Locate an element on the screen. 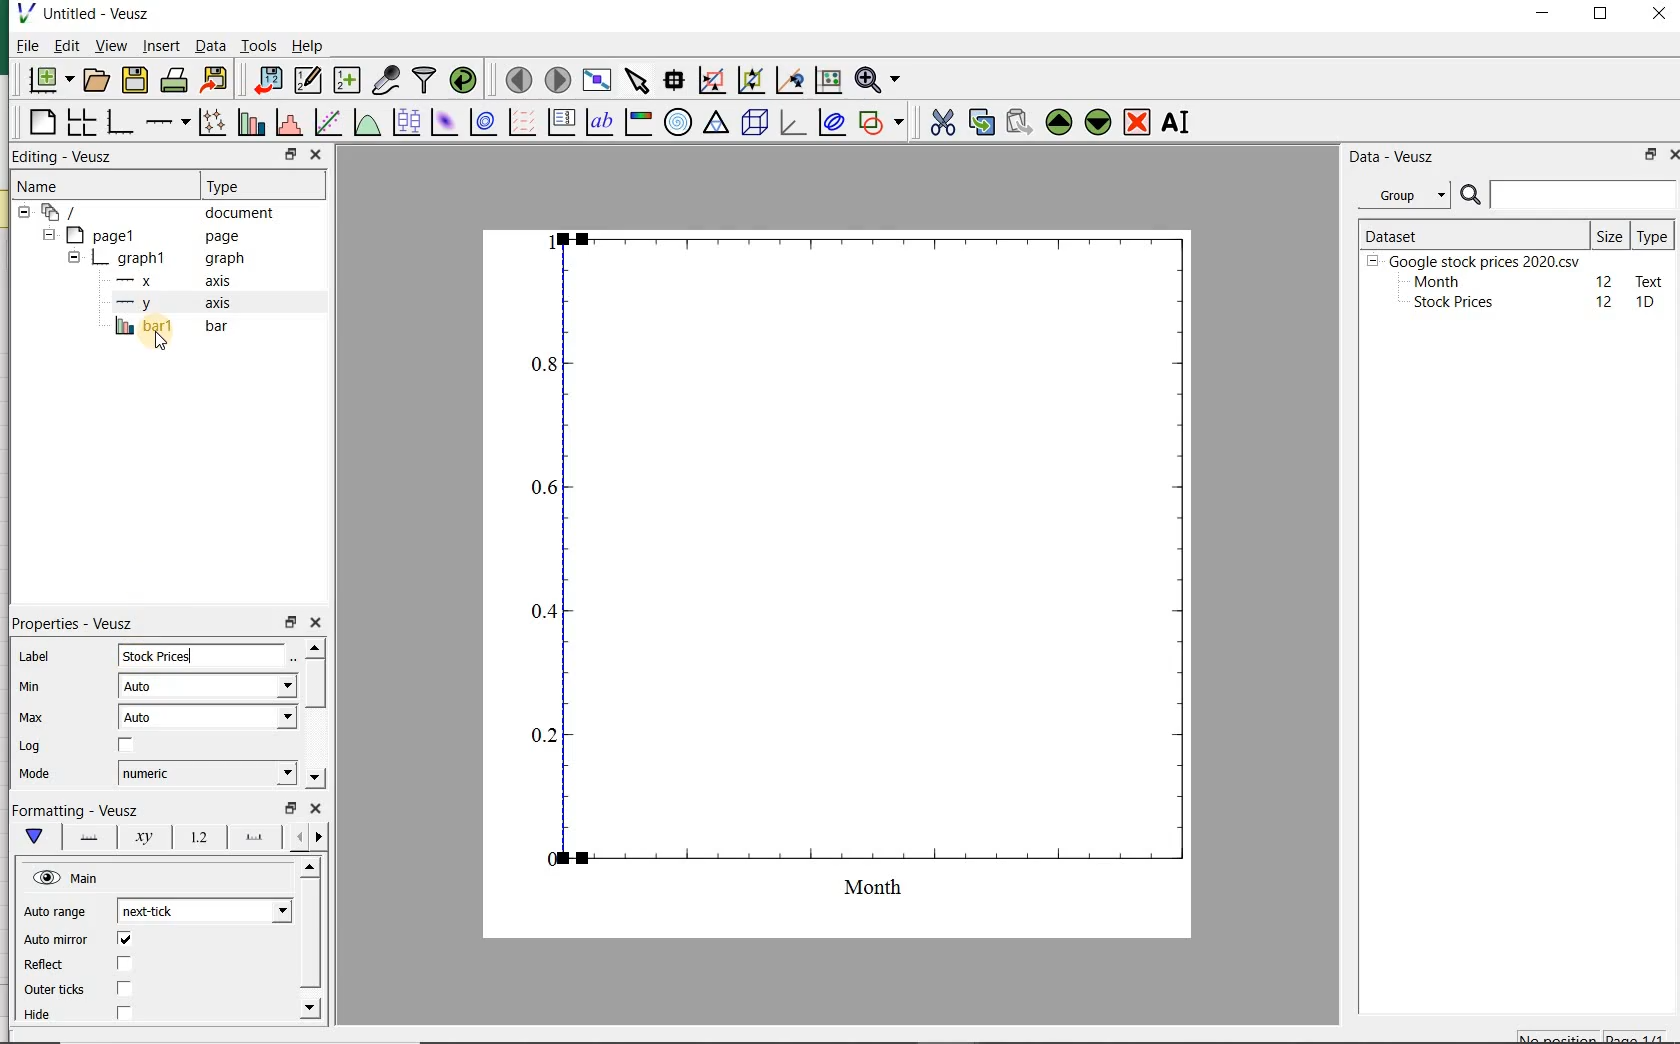 The width and height of the screenshot is (1680, 1044). Tools is located at coordinates (258, 46).